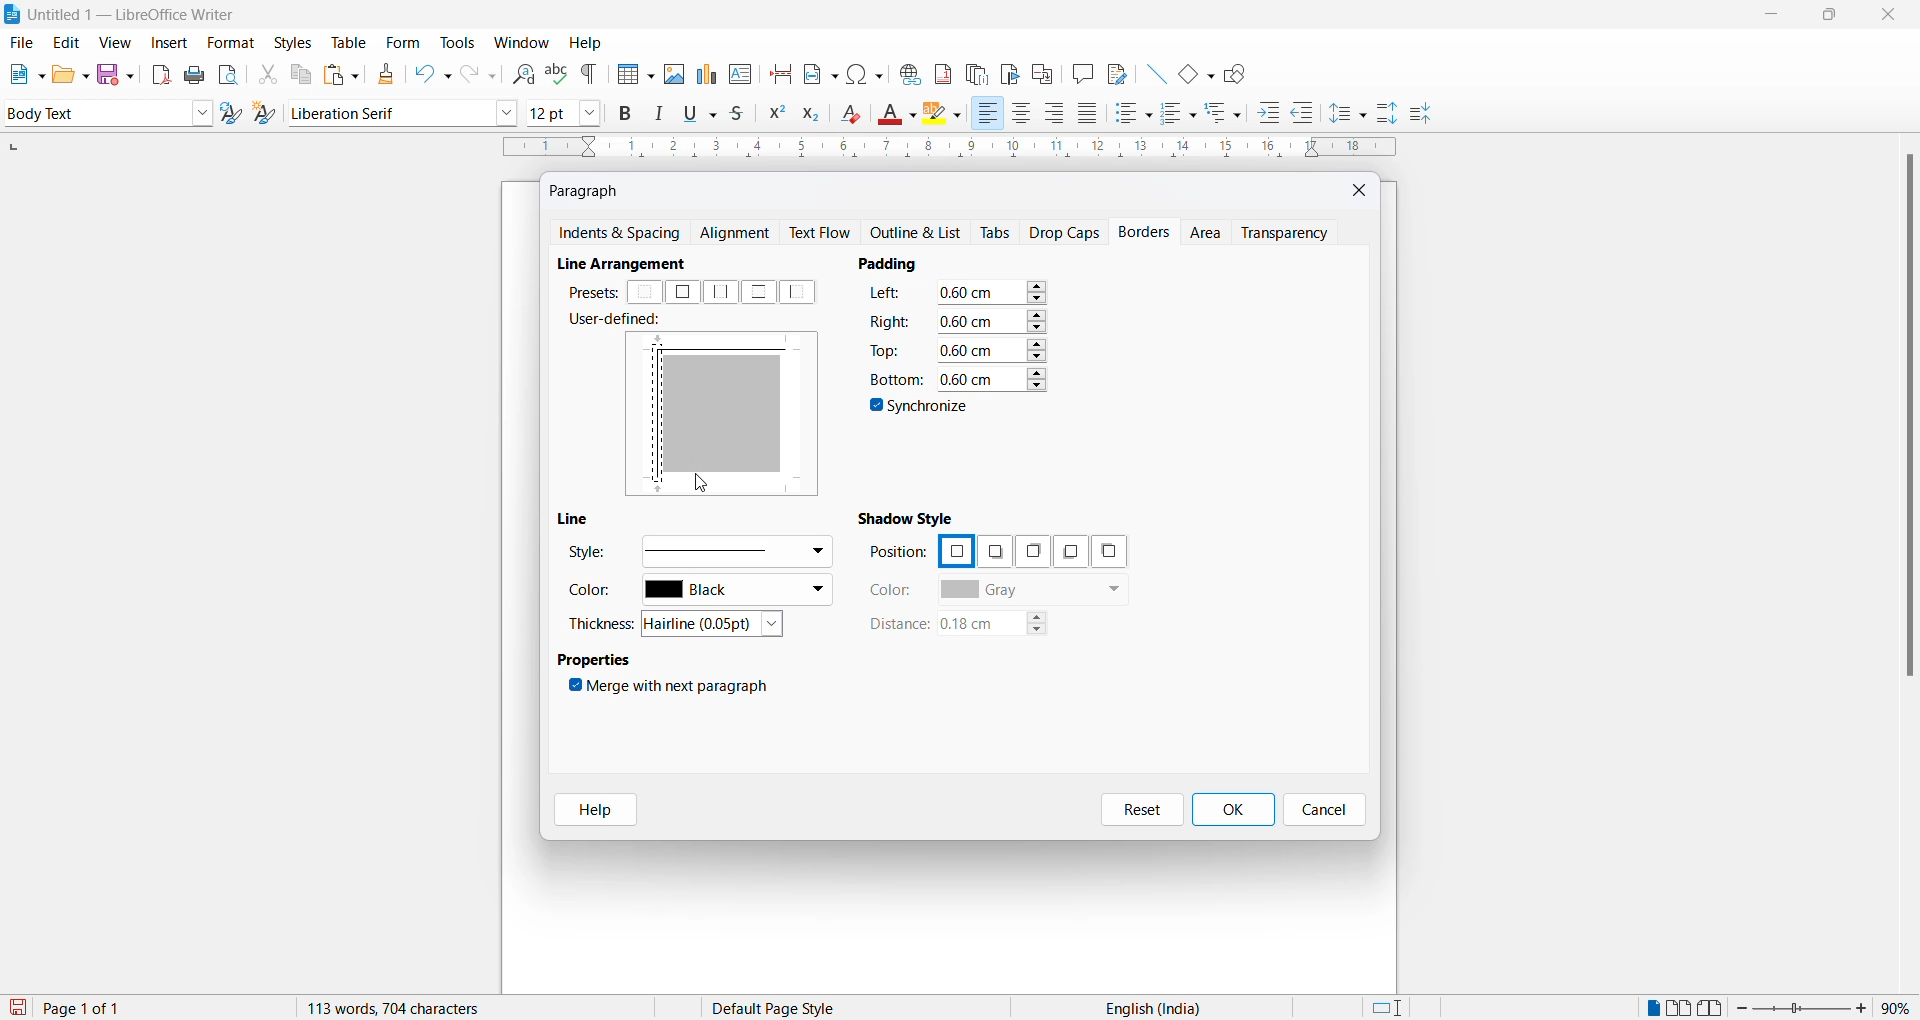 The height and width of the screenshot is (1020, 1920). I want to click on font name options, so click(507, 112).